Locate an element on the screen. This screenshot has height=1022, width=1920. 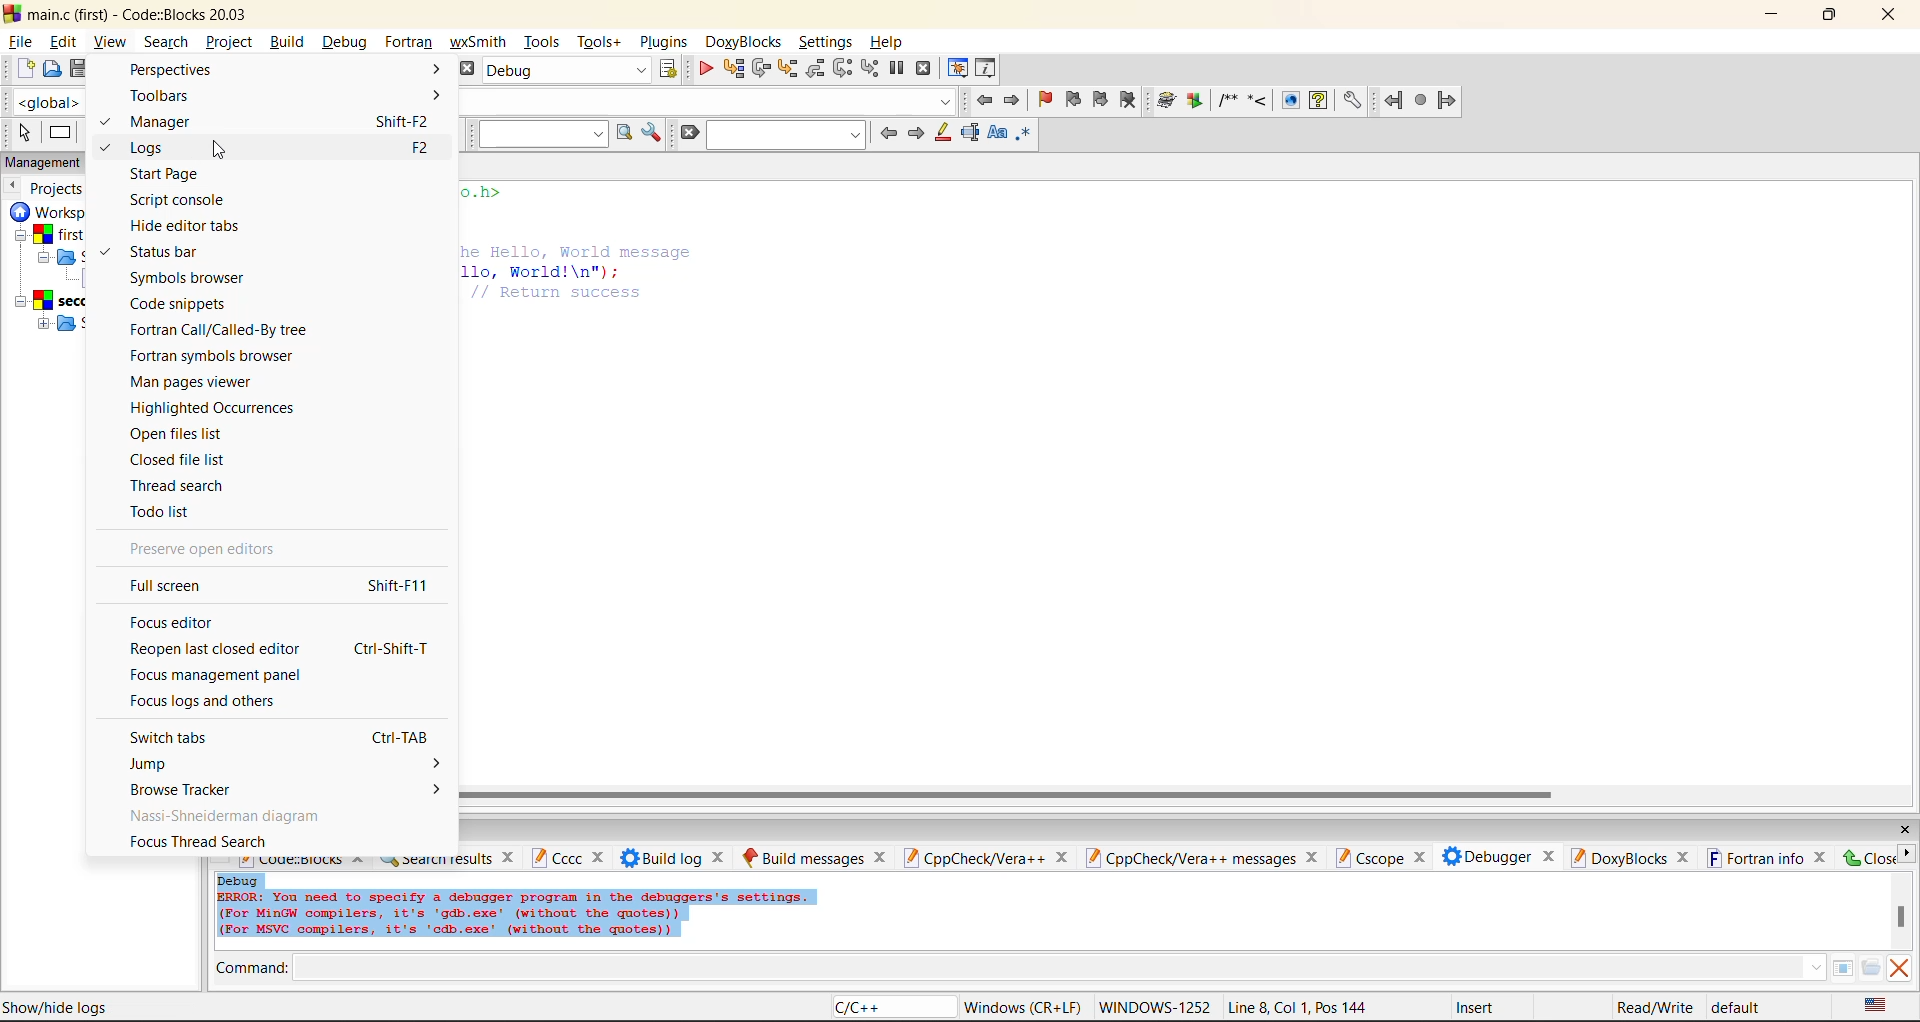
code is located at coordinates (580, 247).